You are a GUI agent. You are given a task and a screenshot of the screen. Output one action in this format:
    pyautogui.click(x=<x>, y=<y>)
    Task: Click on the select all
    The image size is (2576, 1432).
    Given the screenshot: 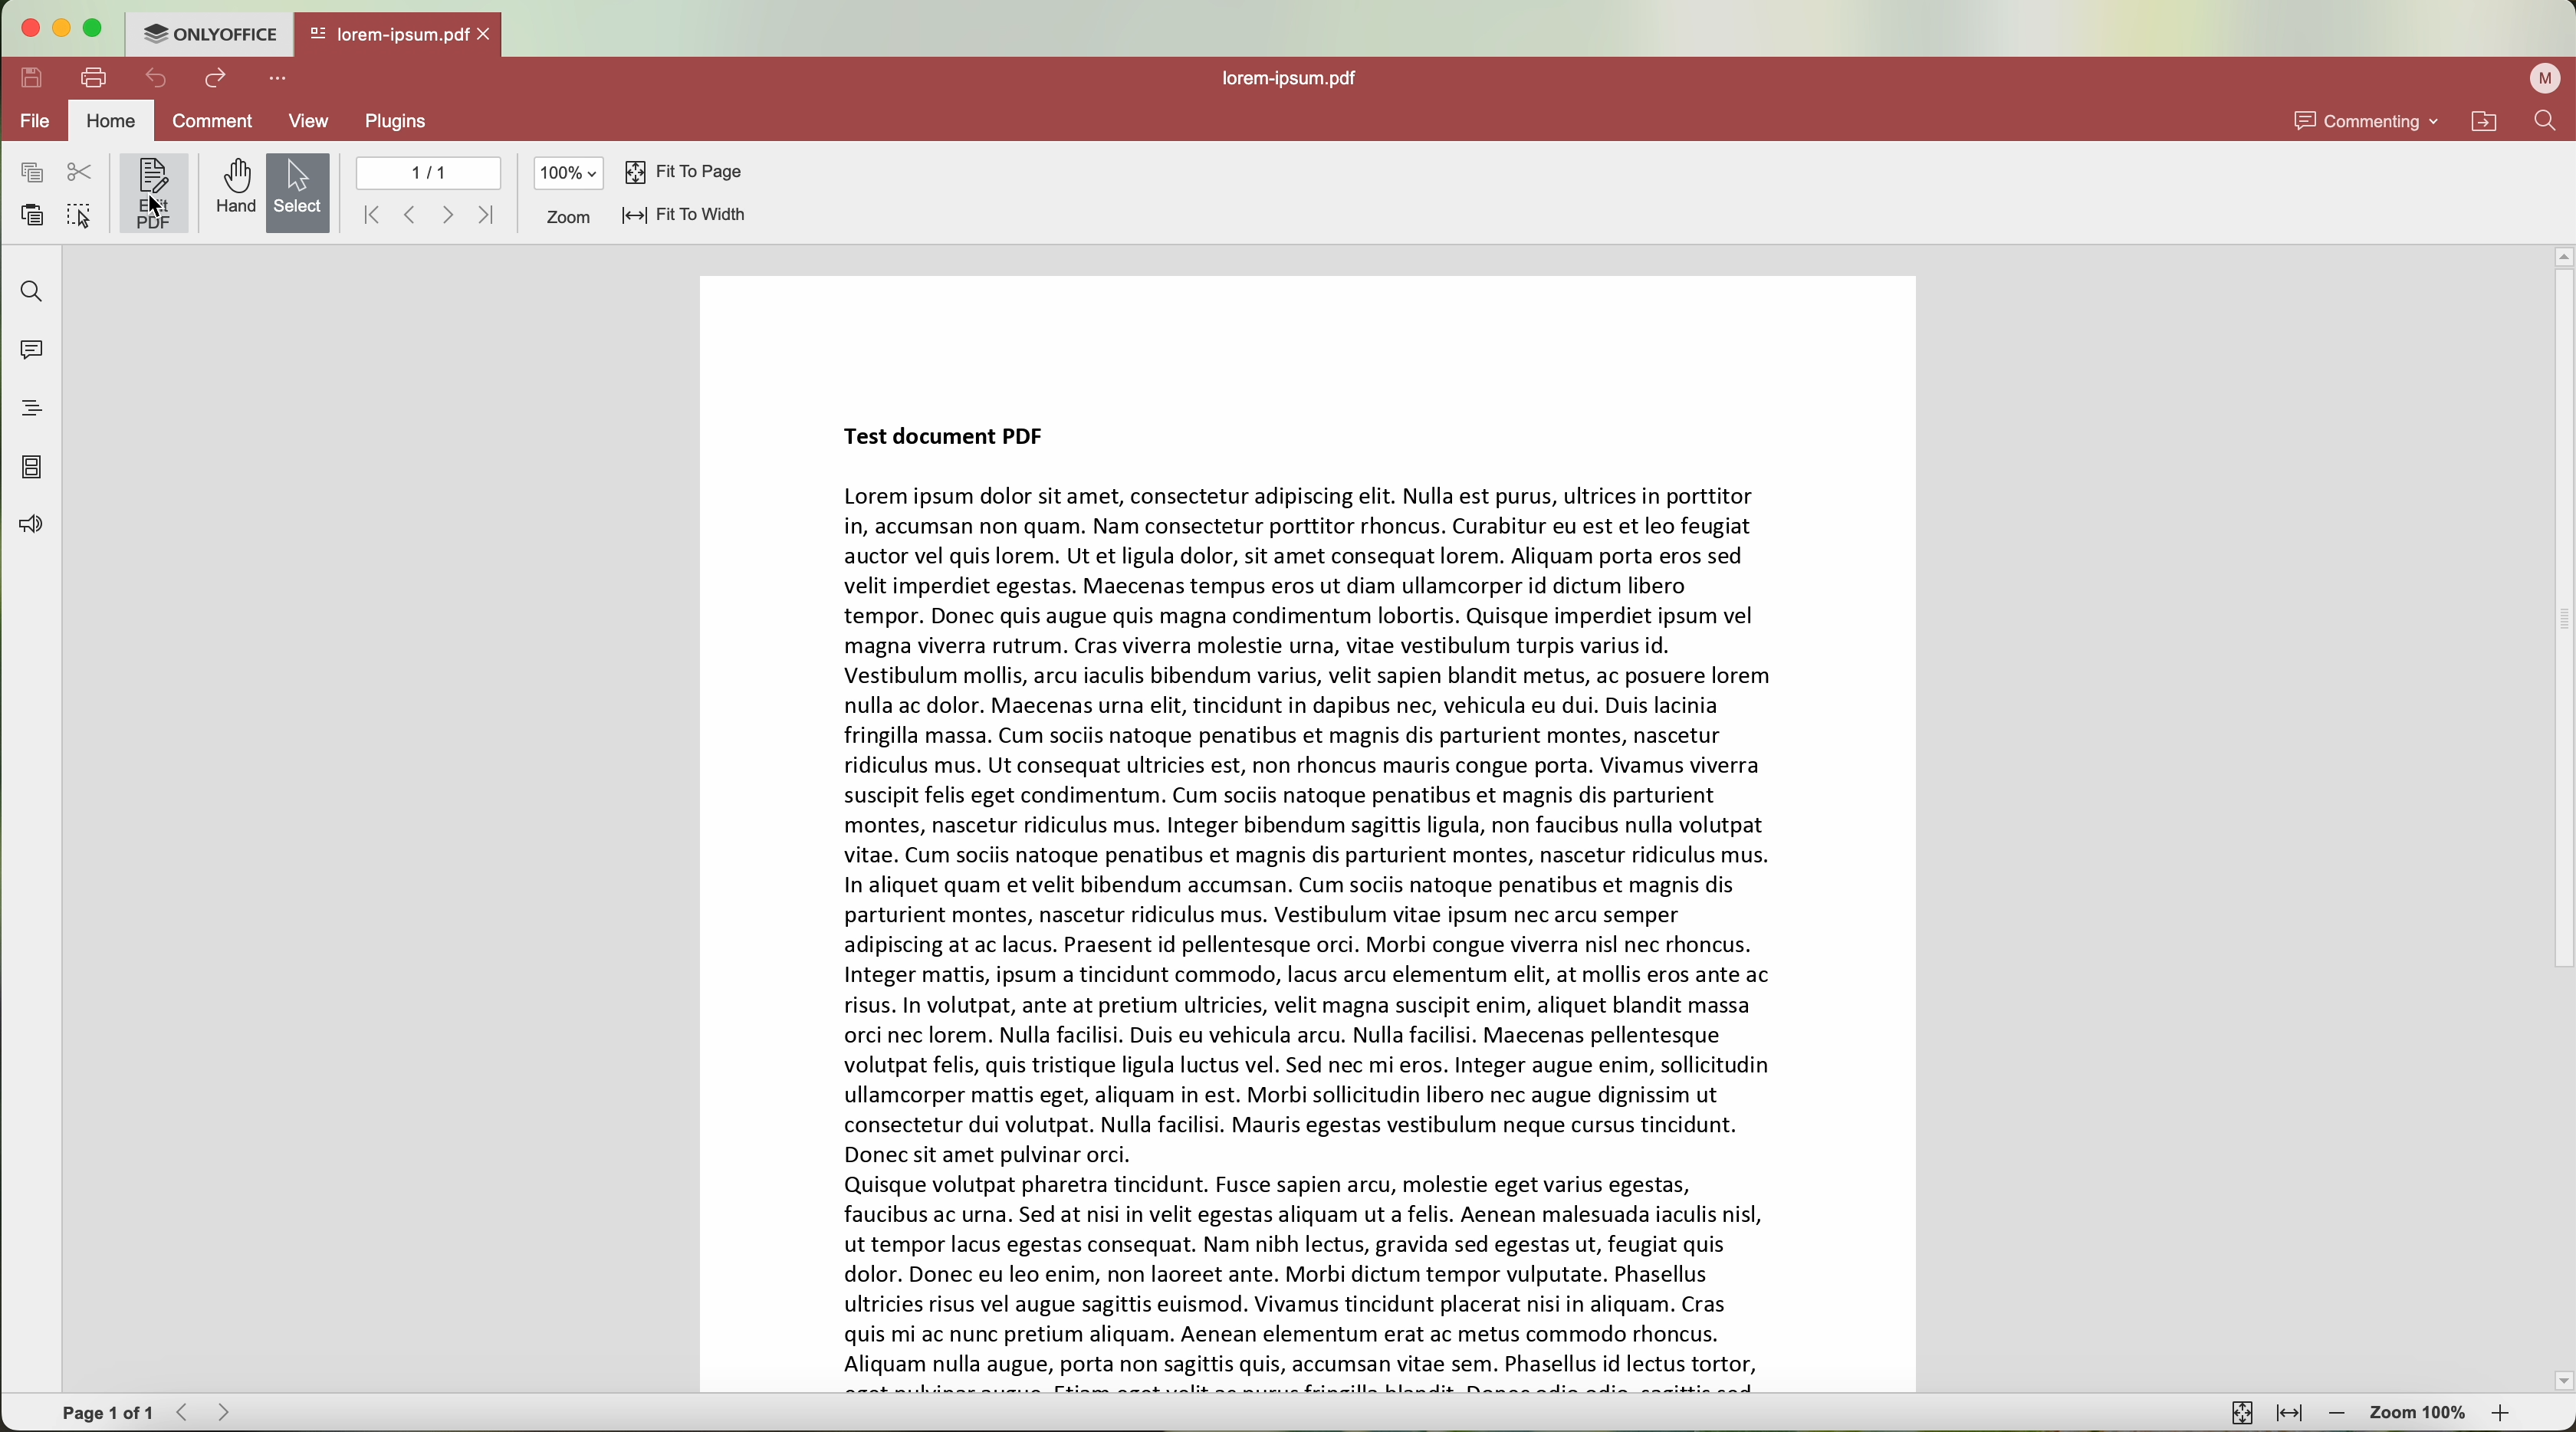 What is the action you would take?
    pyautogui.click(x=79, y=215)
    